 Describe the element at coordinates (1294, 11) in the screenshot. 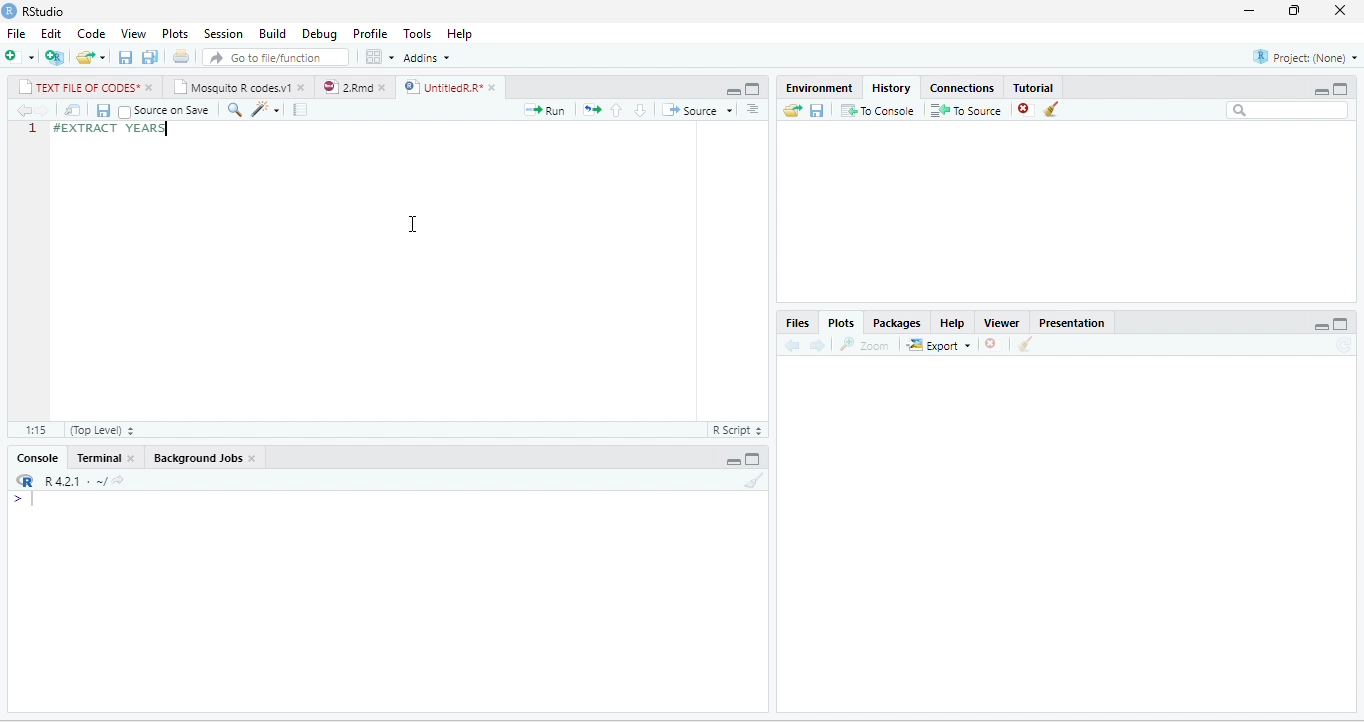

I see `resize` at that location.